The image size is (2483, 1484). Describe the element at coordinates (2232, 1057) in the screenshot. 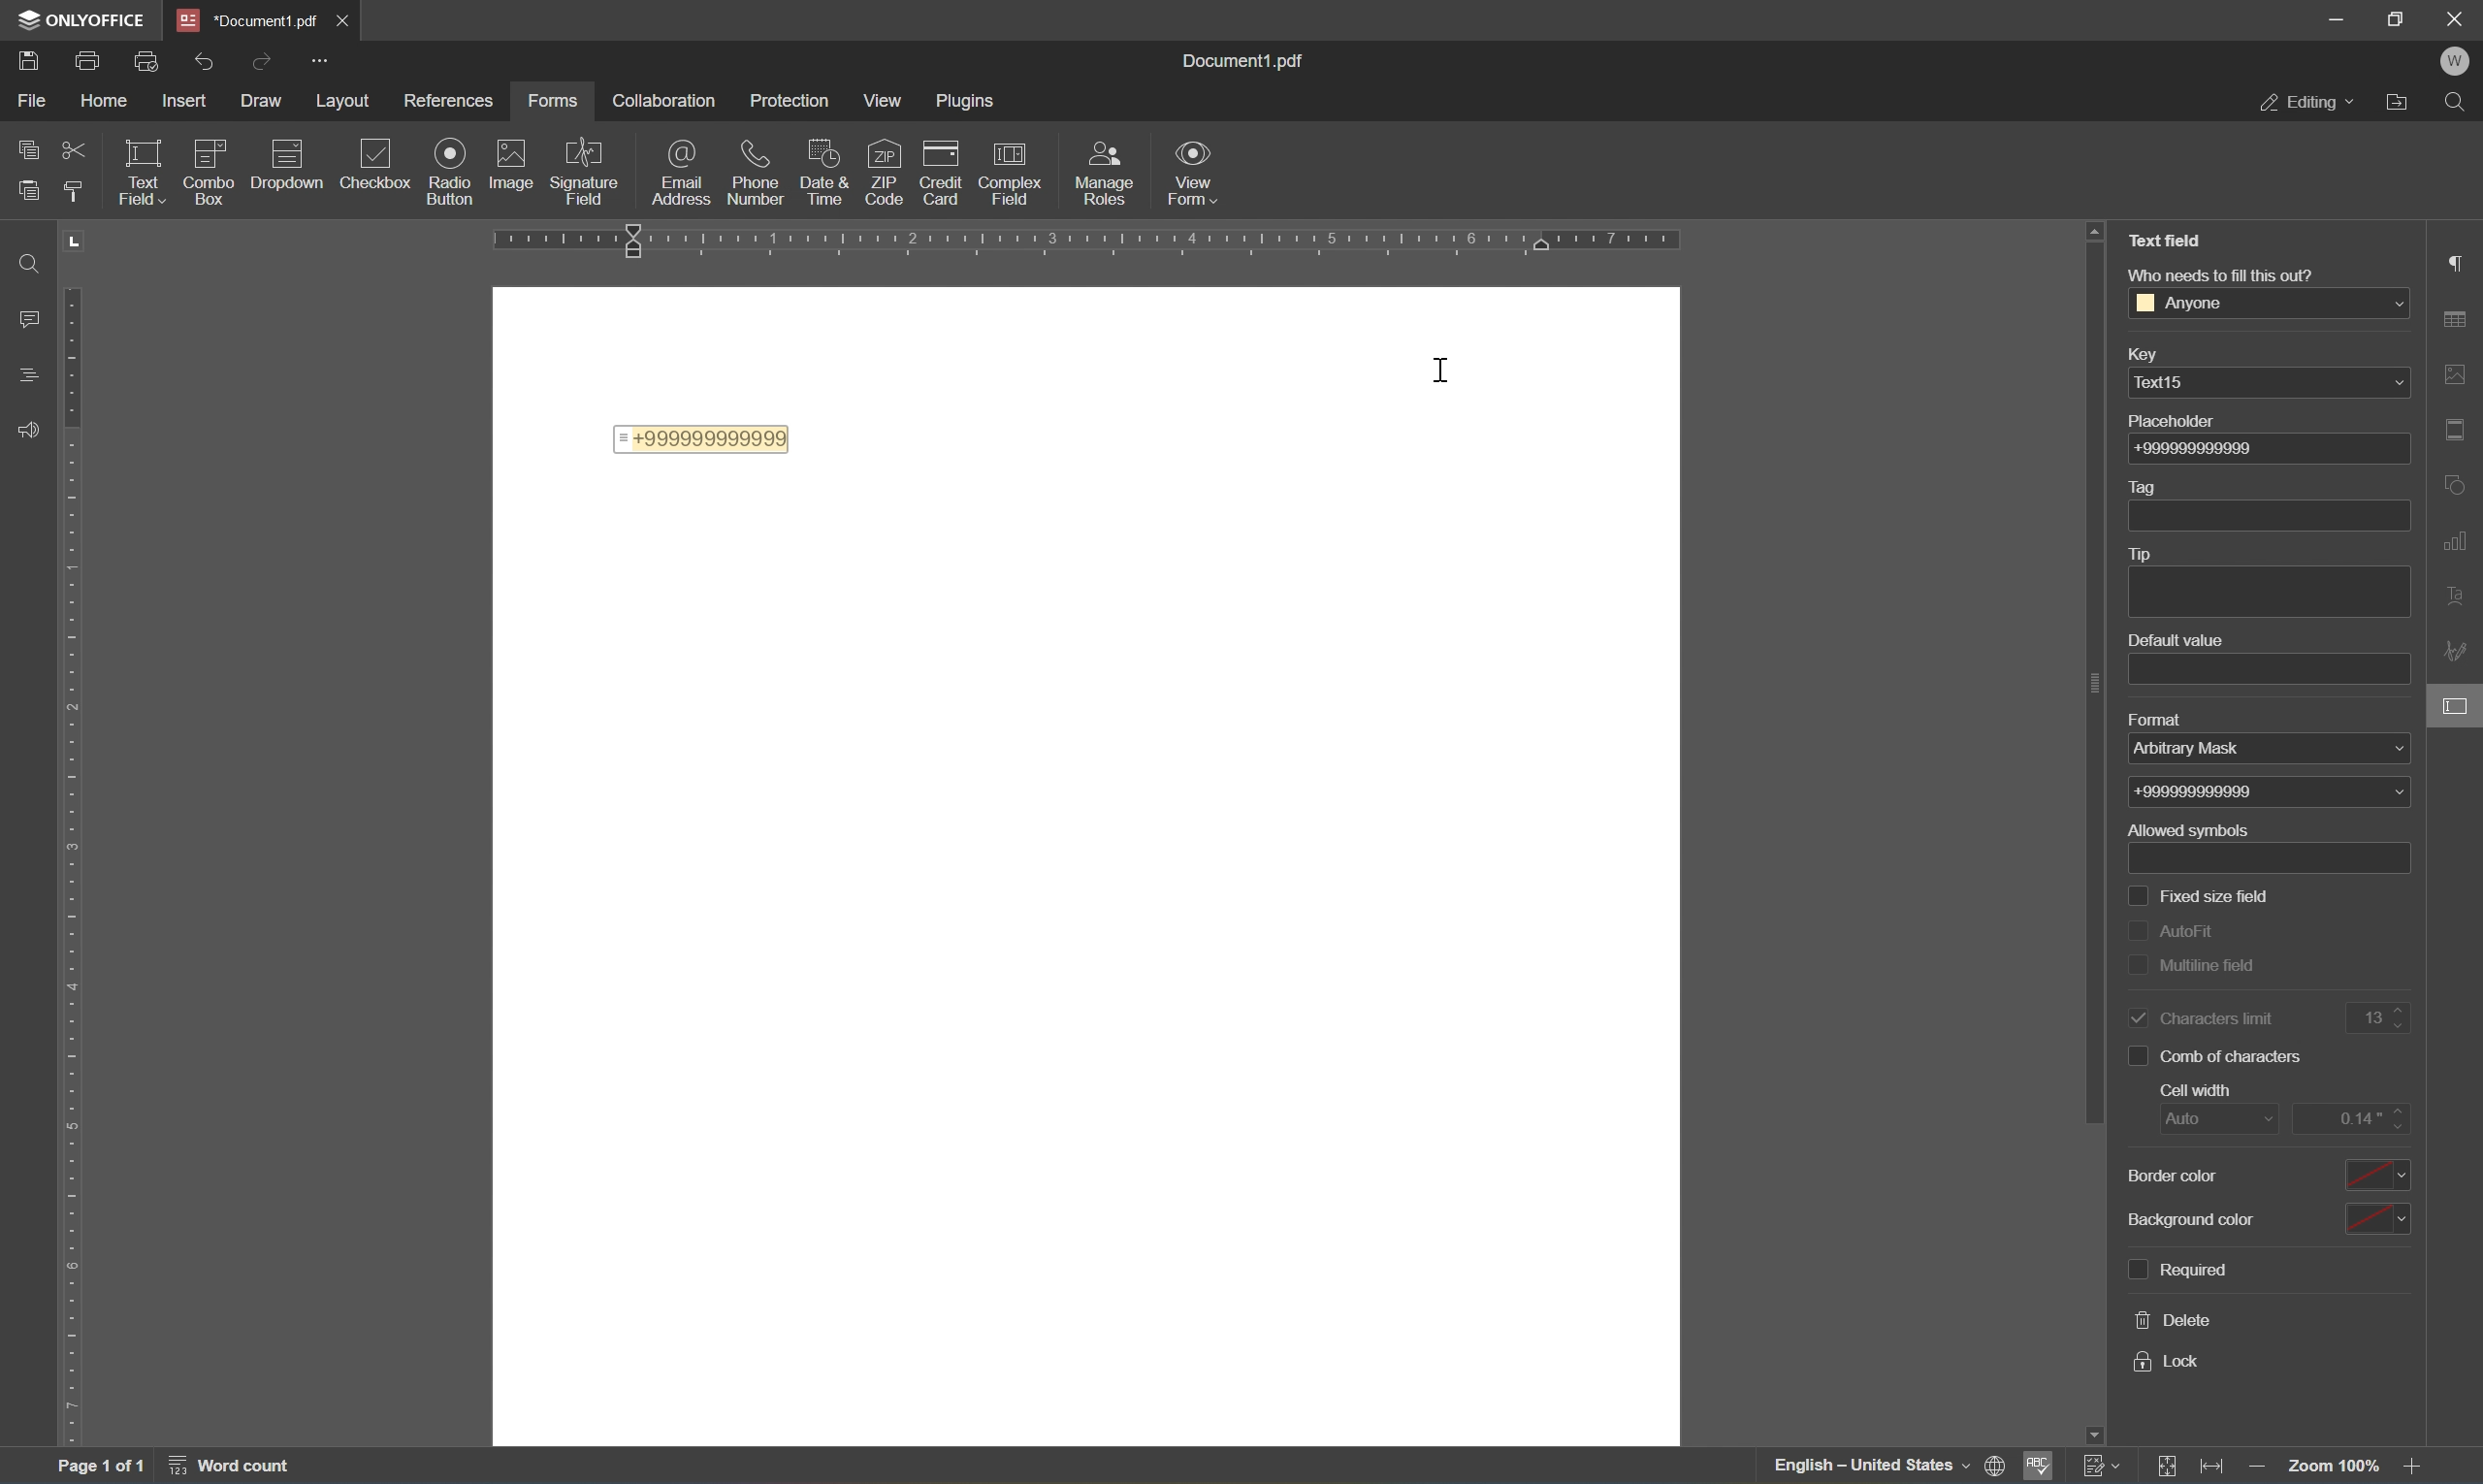

I see `Comb of characters` at that location.